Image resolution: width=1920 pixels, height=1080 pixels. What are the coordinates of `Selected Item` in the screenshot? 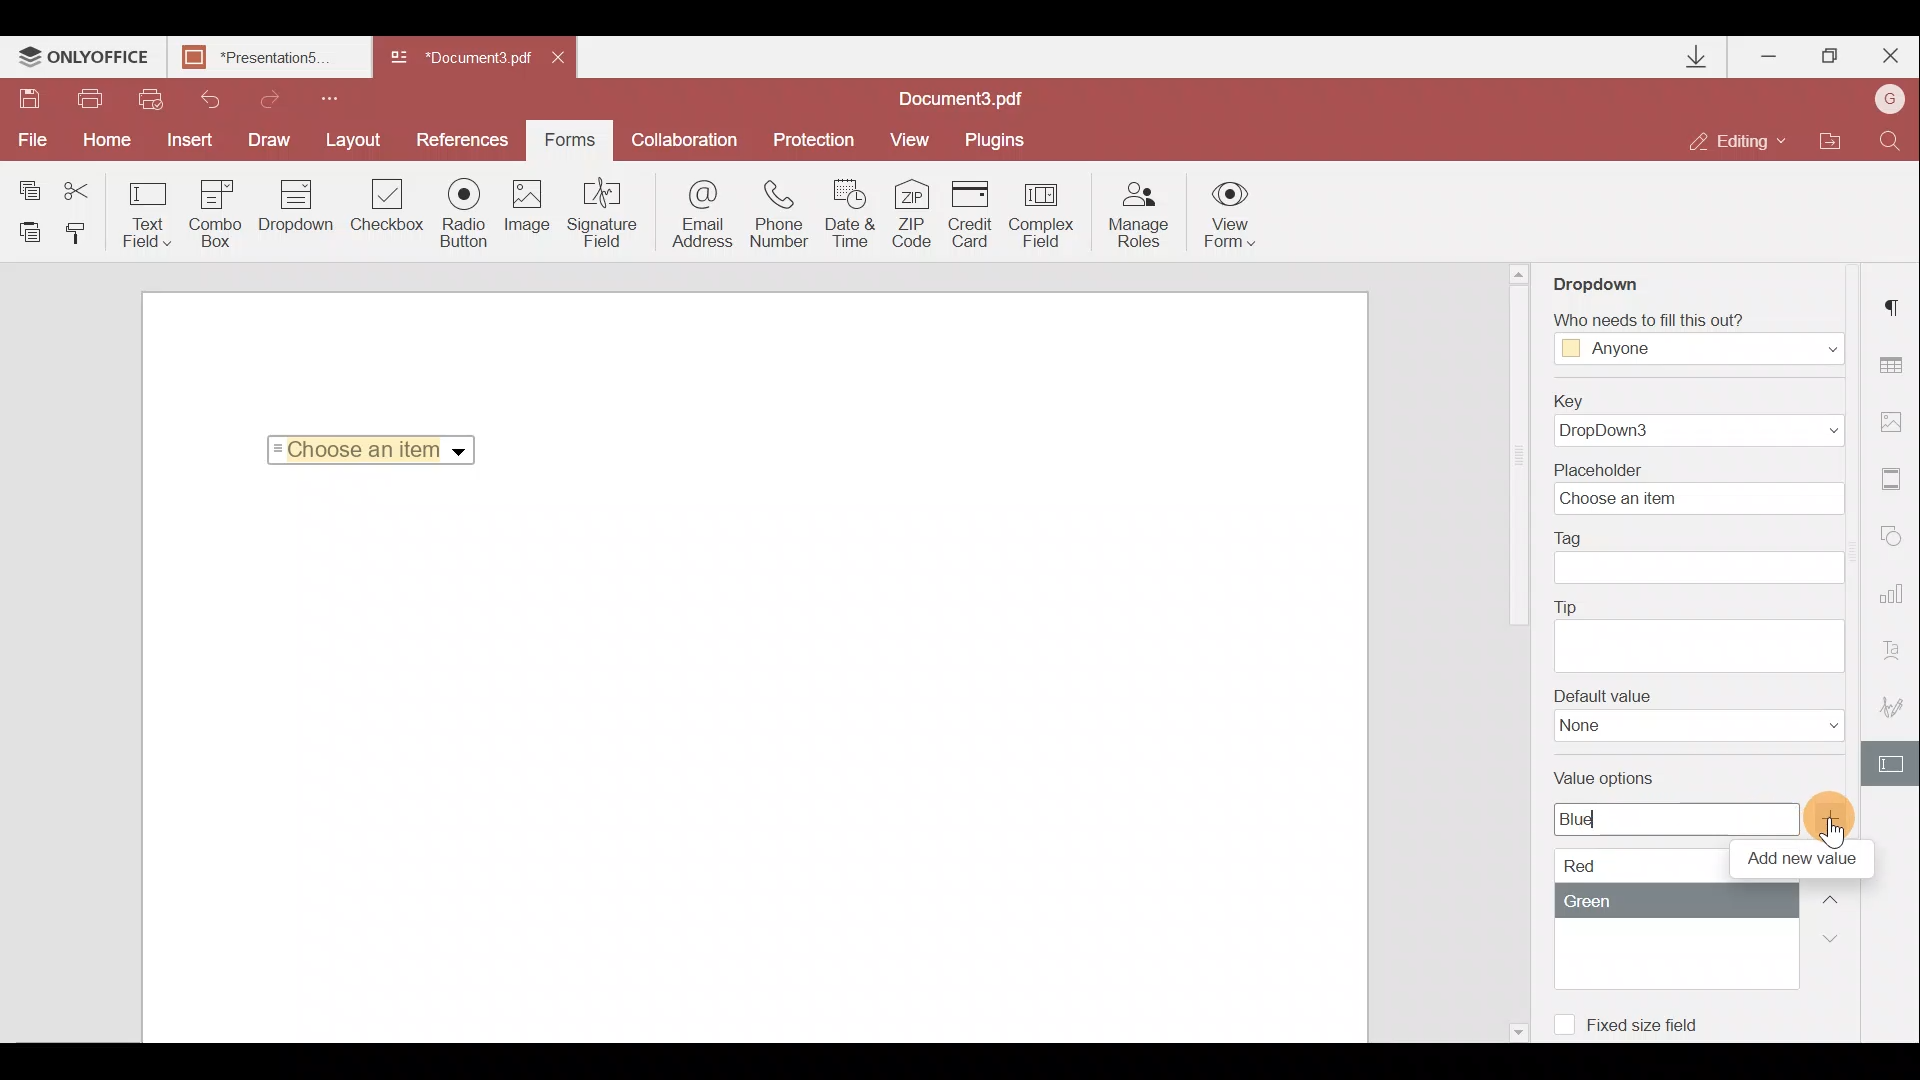 It's located at (365, 449).